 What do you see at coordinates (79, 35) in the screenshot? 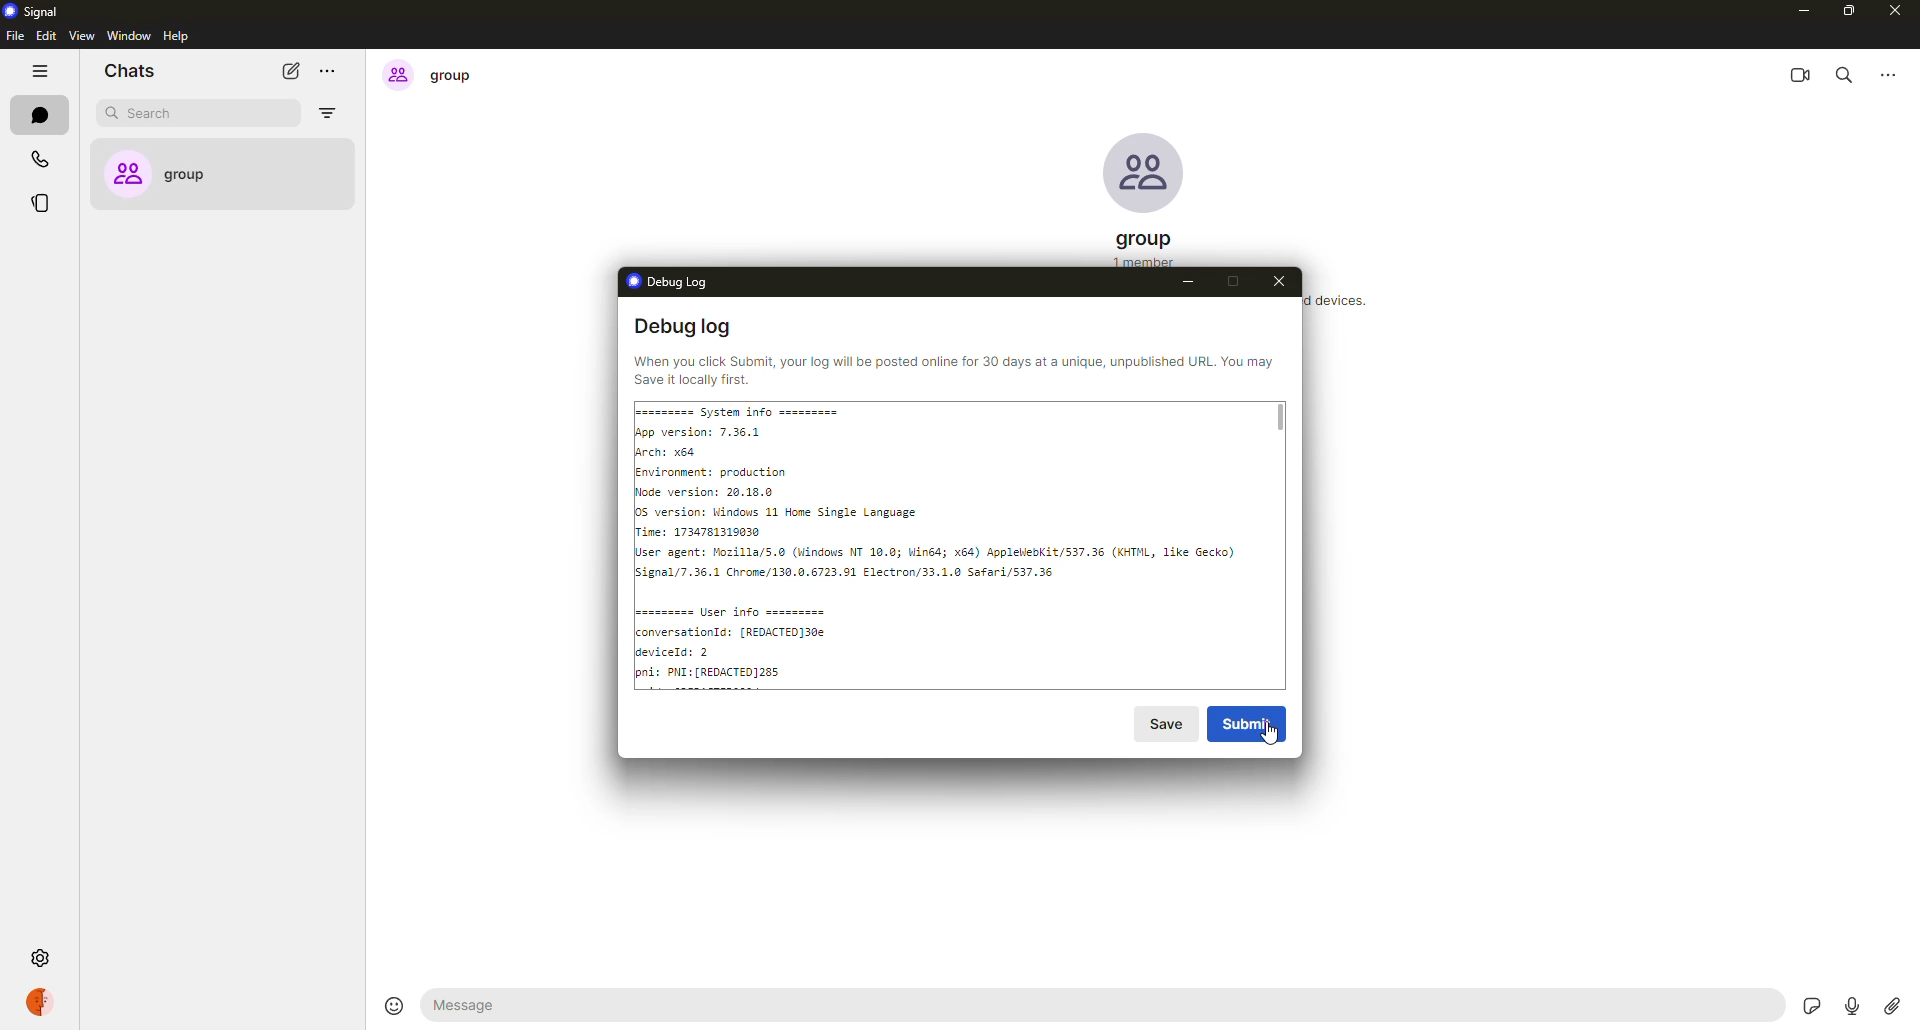
I see `view` at bounding box center [79, 35].